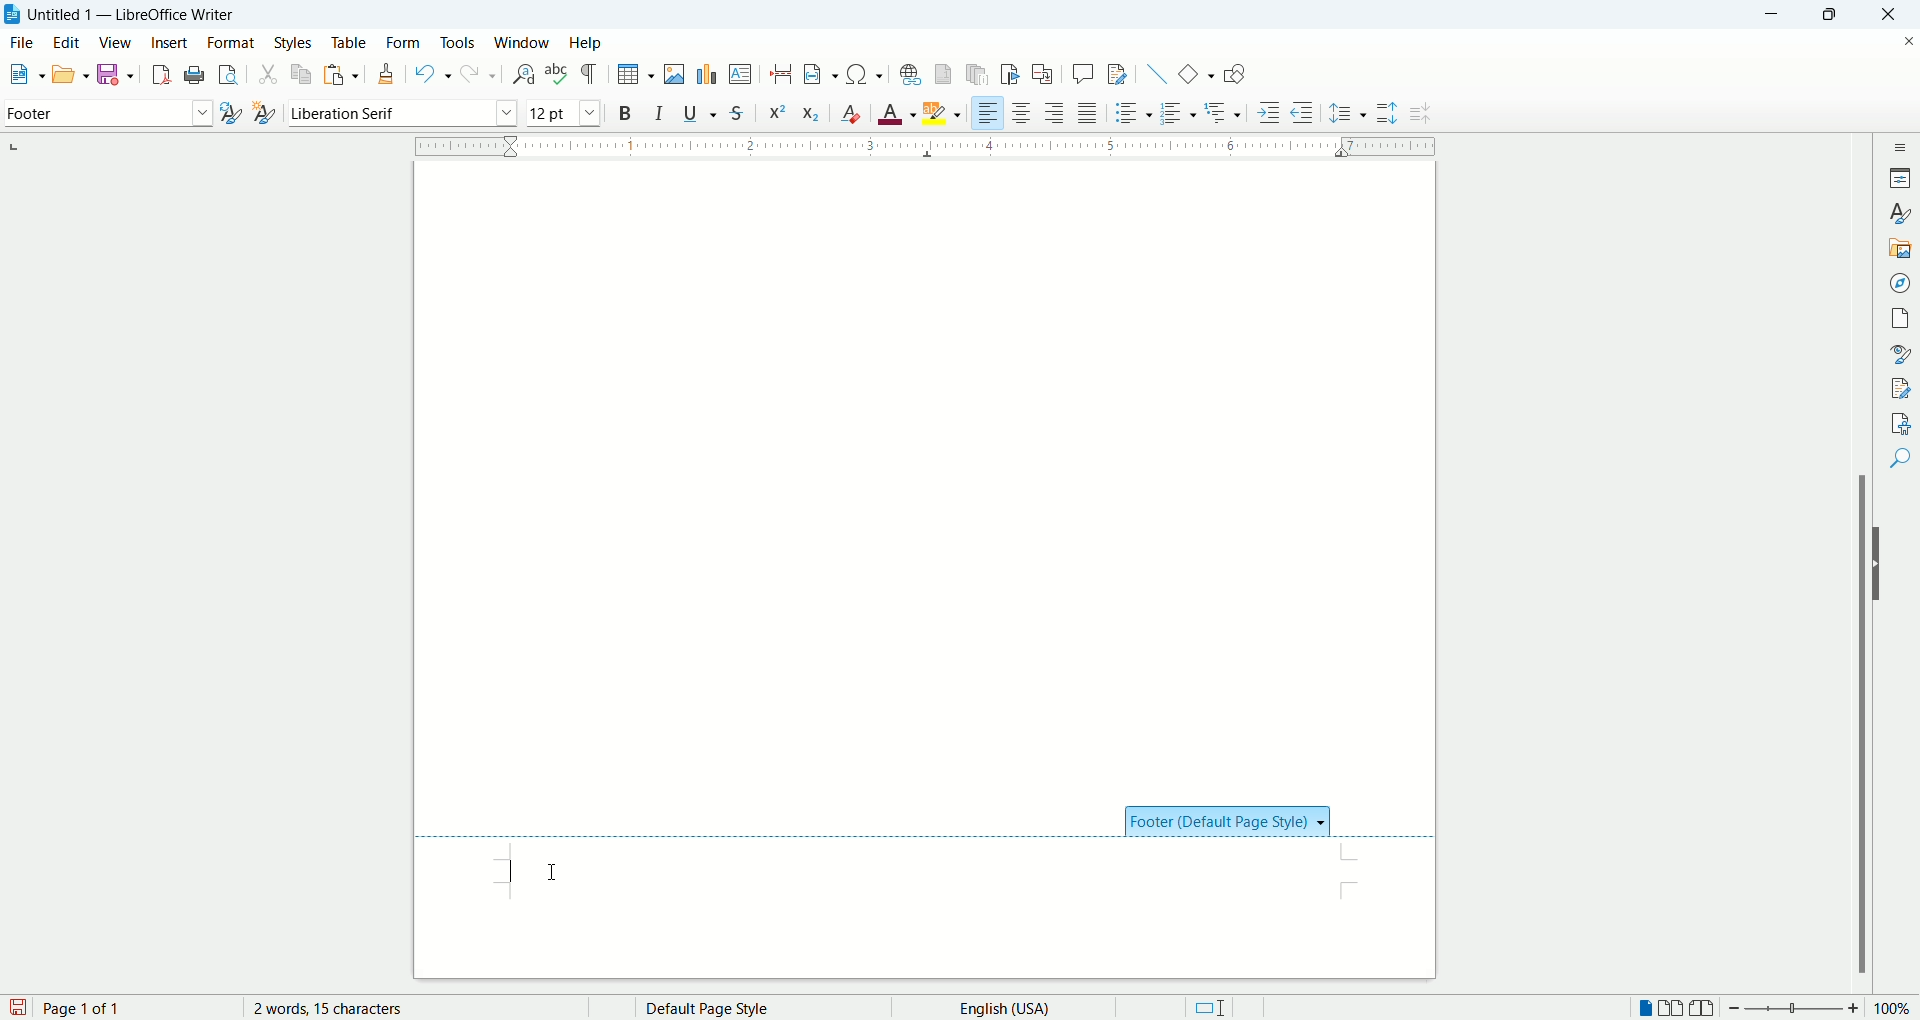  Describe the element at coordinates (1130, 113) in the screenshot. I see `unordered list` at that location.